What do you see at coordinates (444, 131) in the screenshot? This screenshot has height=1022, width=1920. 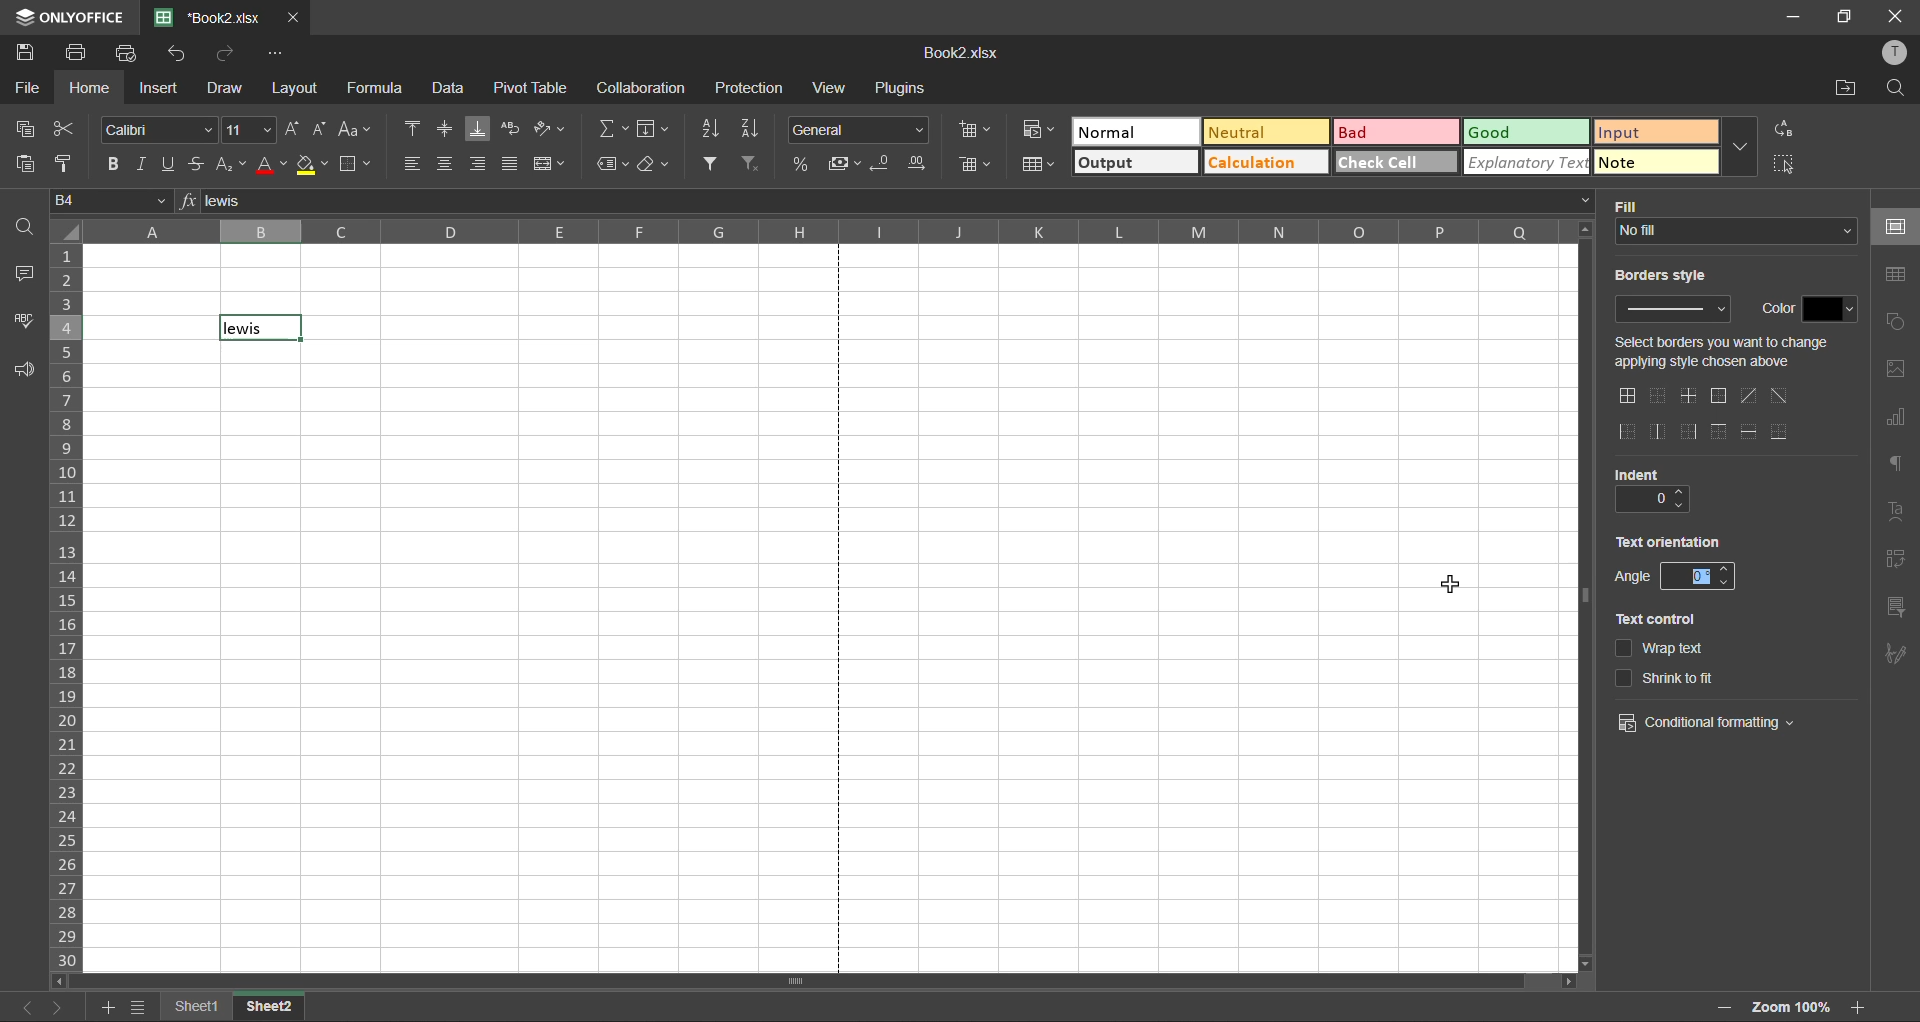 I see `align middle` at bounding box center [444, 131].